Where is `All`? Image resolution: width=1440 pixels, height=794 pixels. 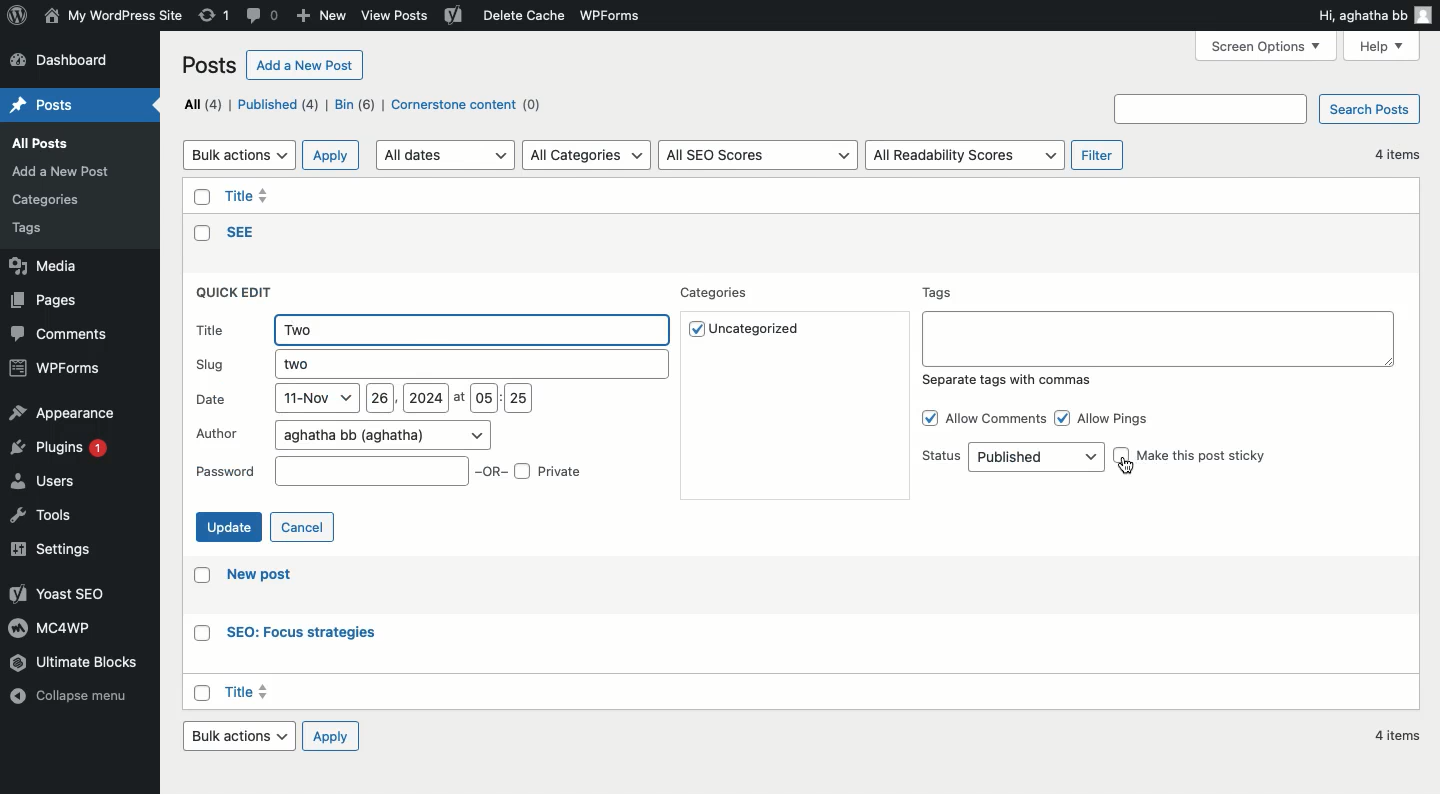 All is located at coordinates (202, 103).